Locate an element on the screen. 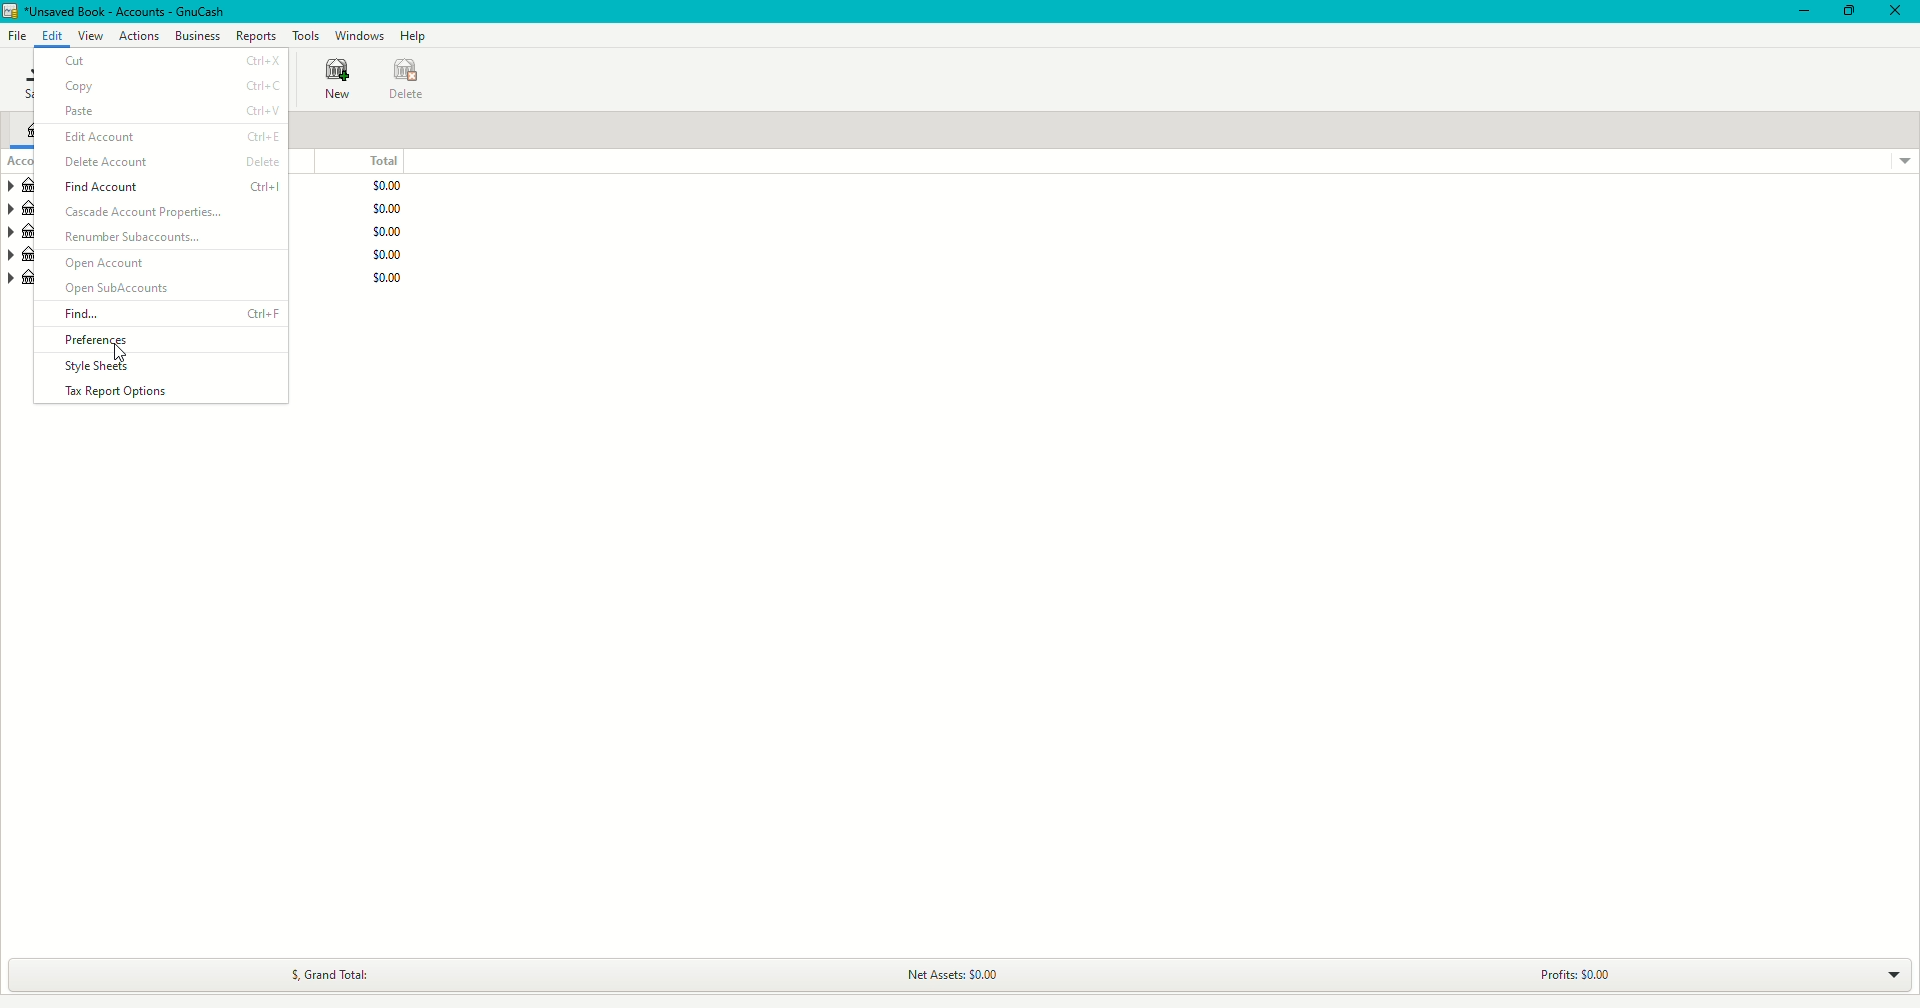 This screenshot has width=1920, height=1008. Paste is located at coordinates (164, 111).